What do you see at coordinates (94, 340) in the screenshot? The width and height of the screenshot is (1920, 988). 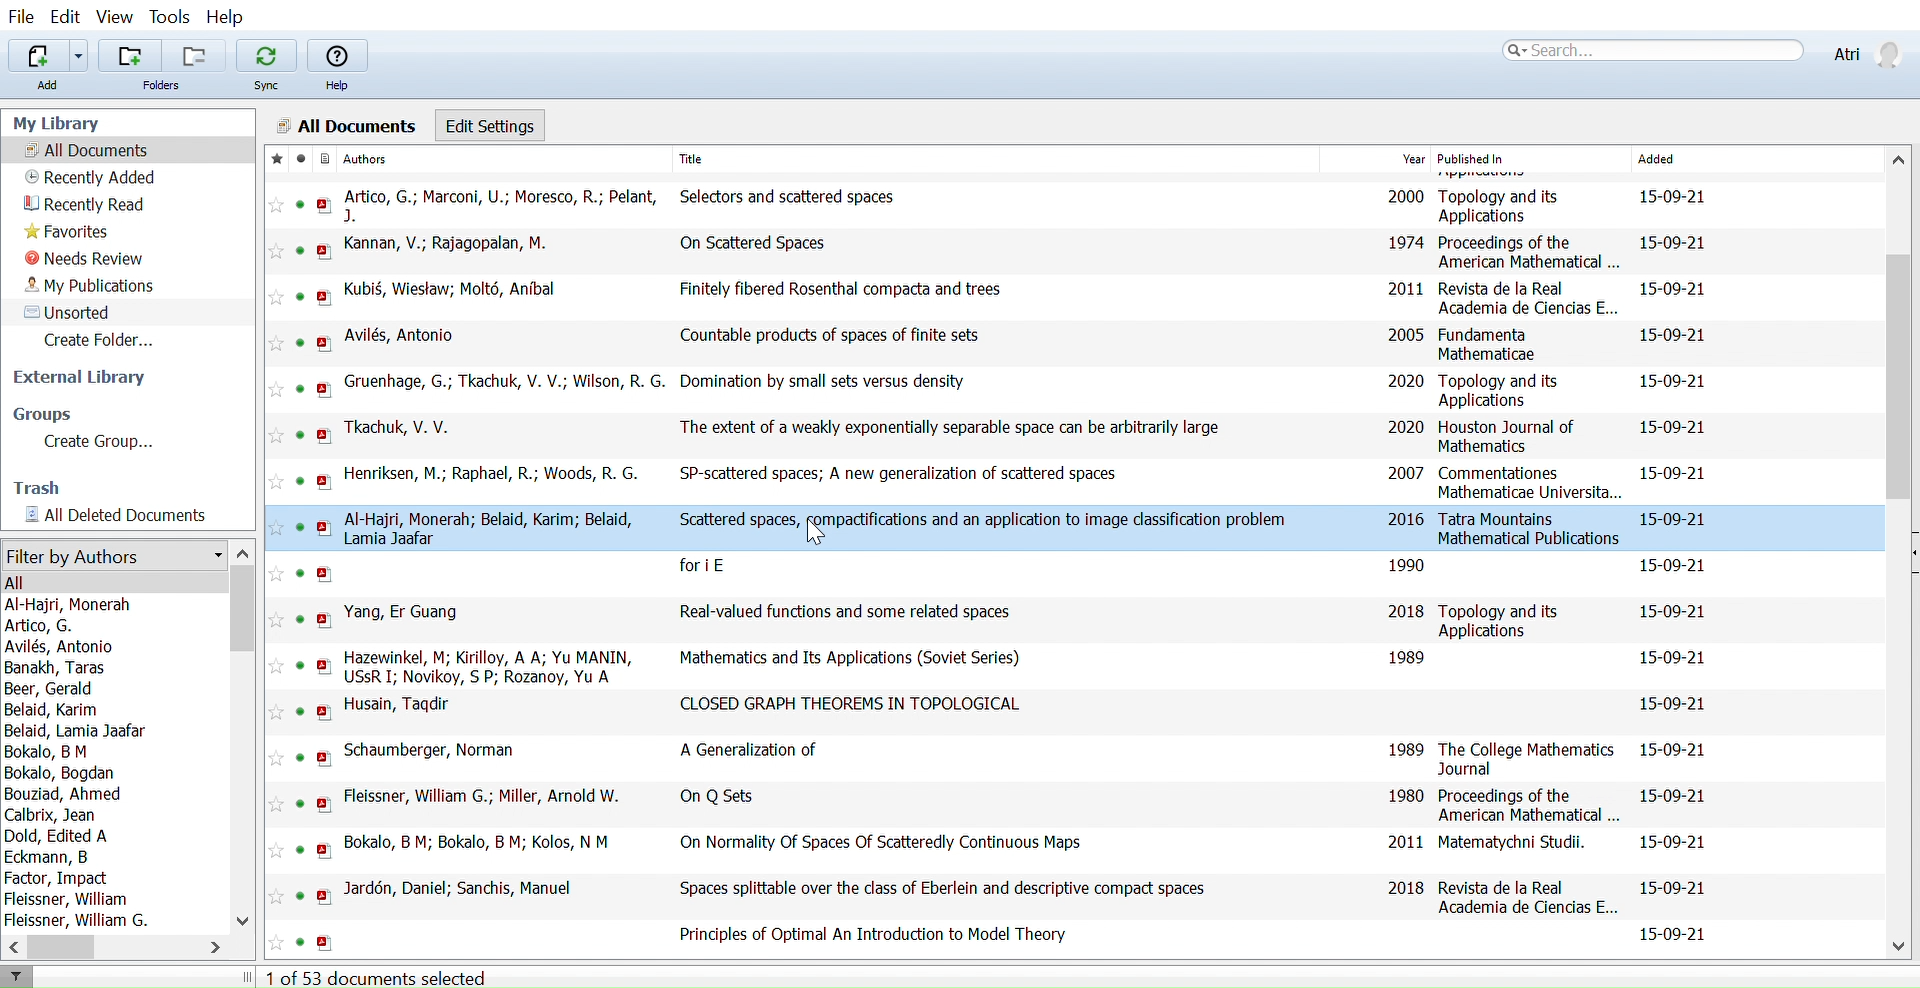 I see `Create folder` at bounding box center [94, 340].